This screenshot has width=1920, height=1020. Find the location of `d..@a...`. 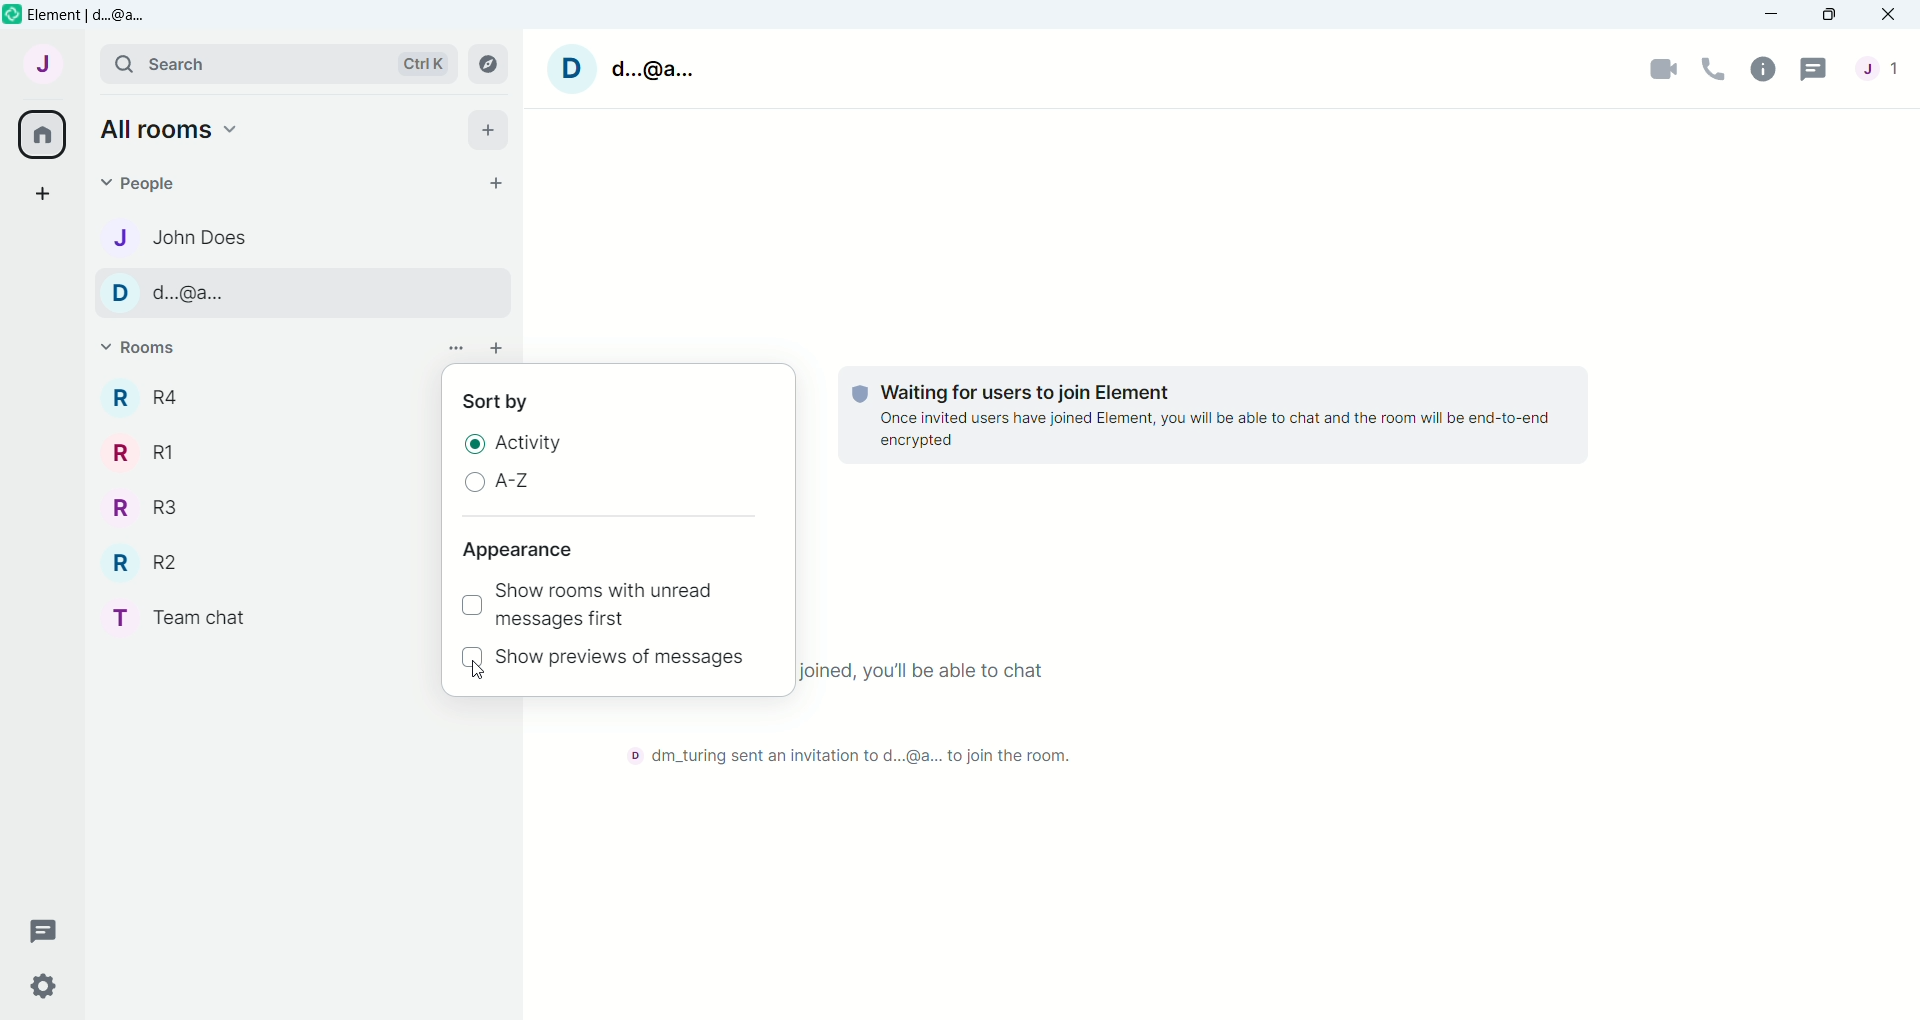

d..@a... is located at coordinates (655, 71).